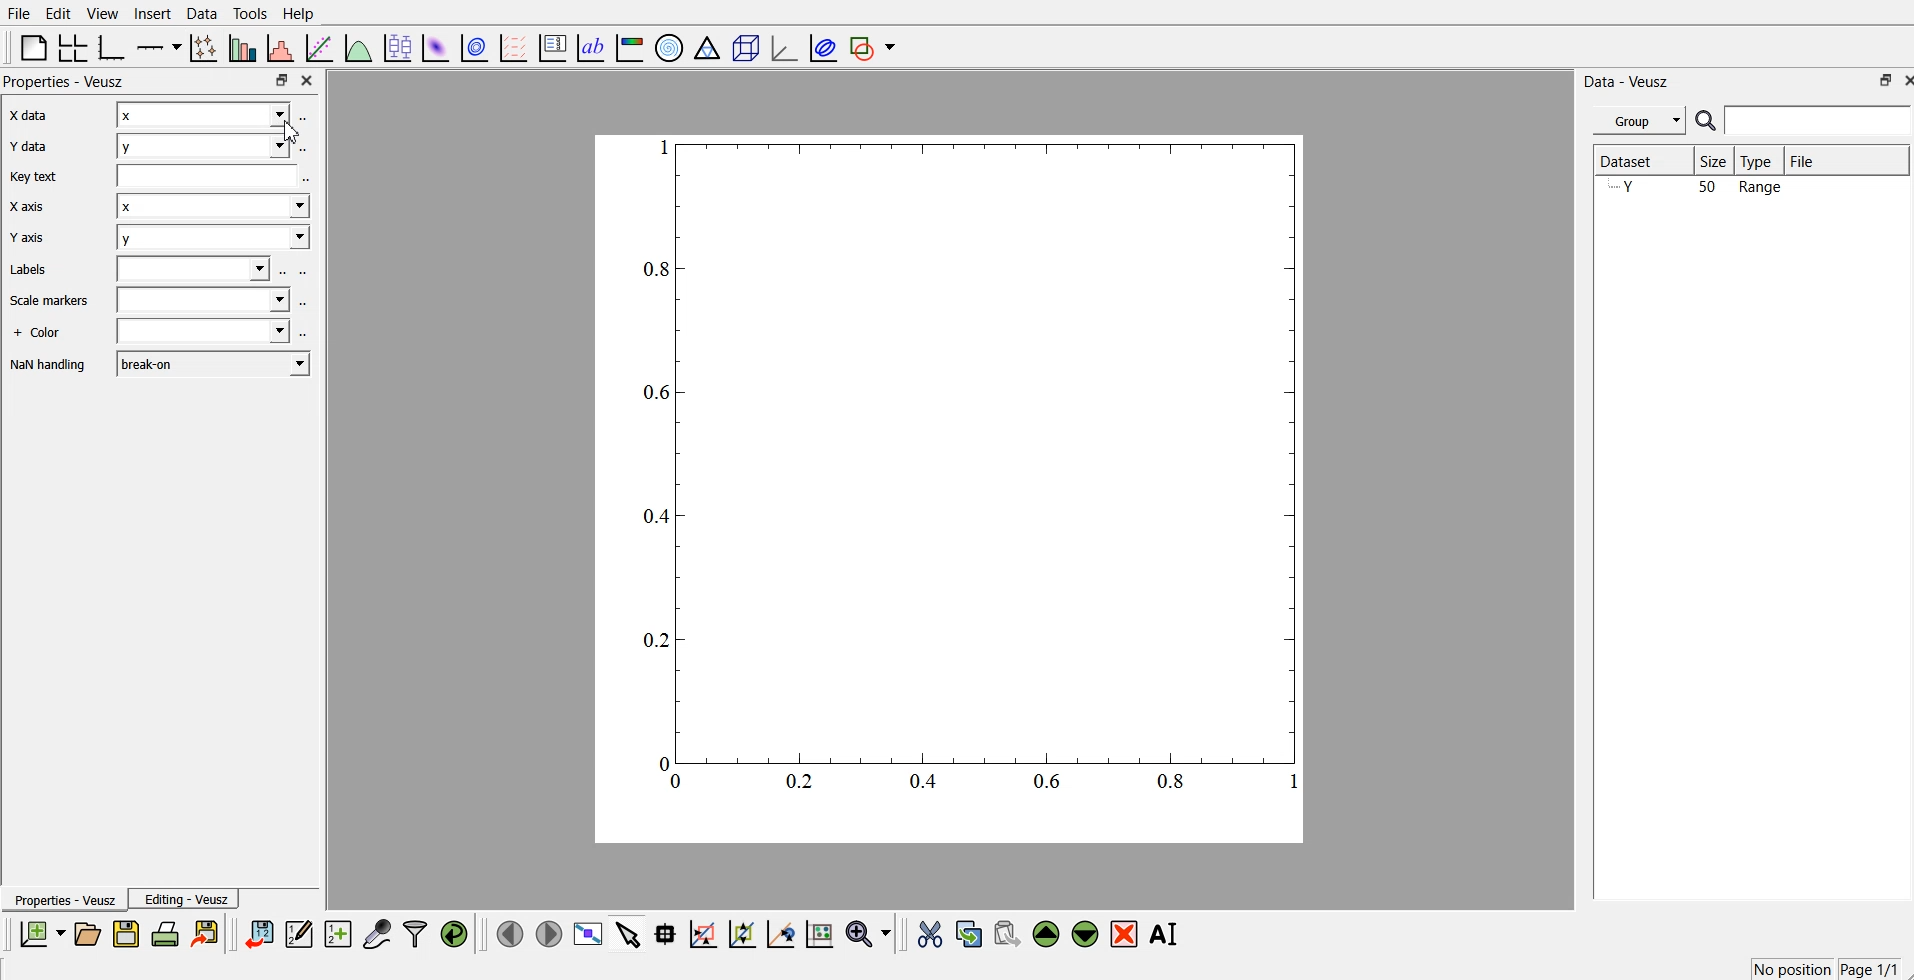  Describe the element at coordinates (281, 78) in the screenshot. I see `minimise` at that location.